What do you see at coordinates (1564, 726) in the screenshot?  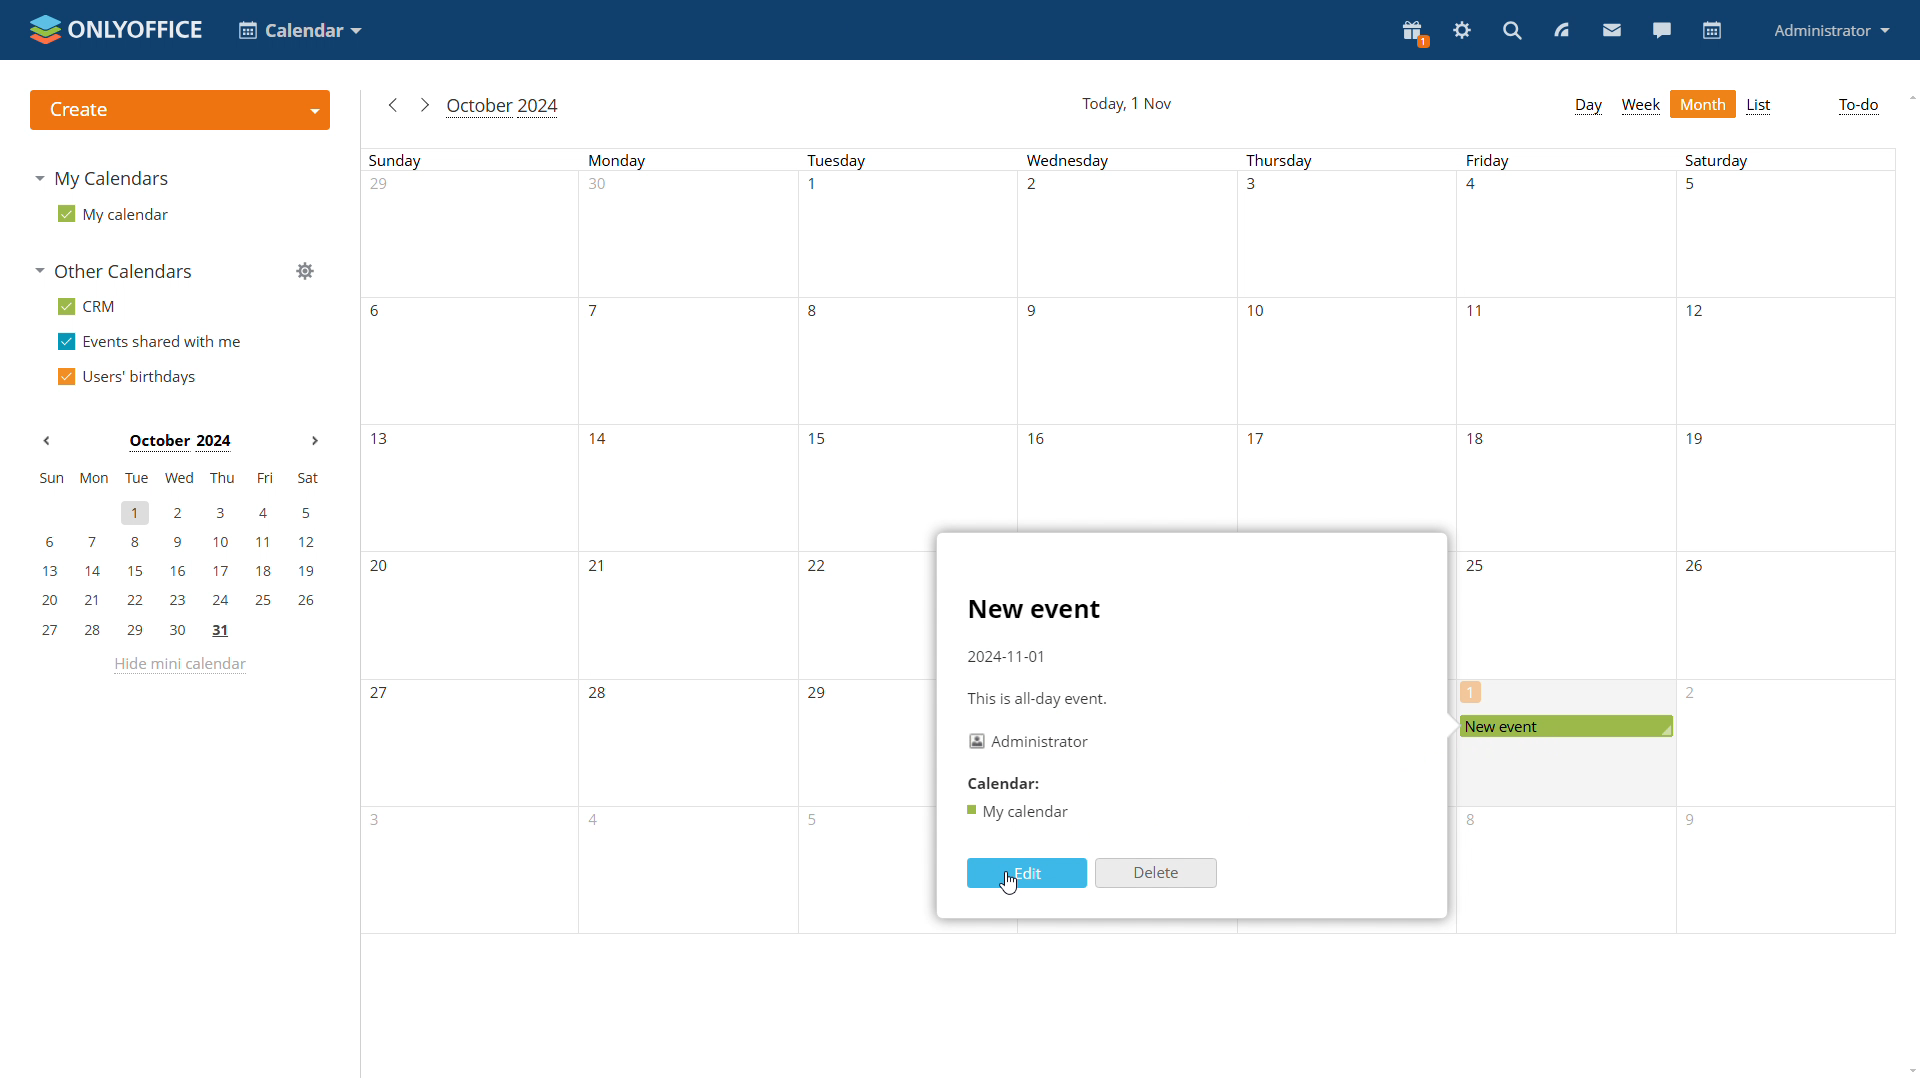 I see `scheduled event` at bounding box center [1564, 726].